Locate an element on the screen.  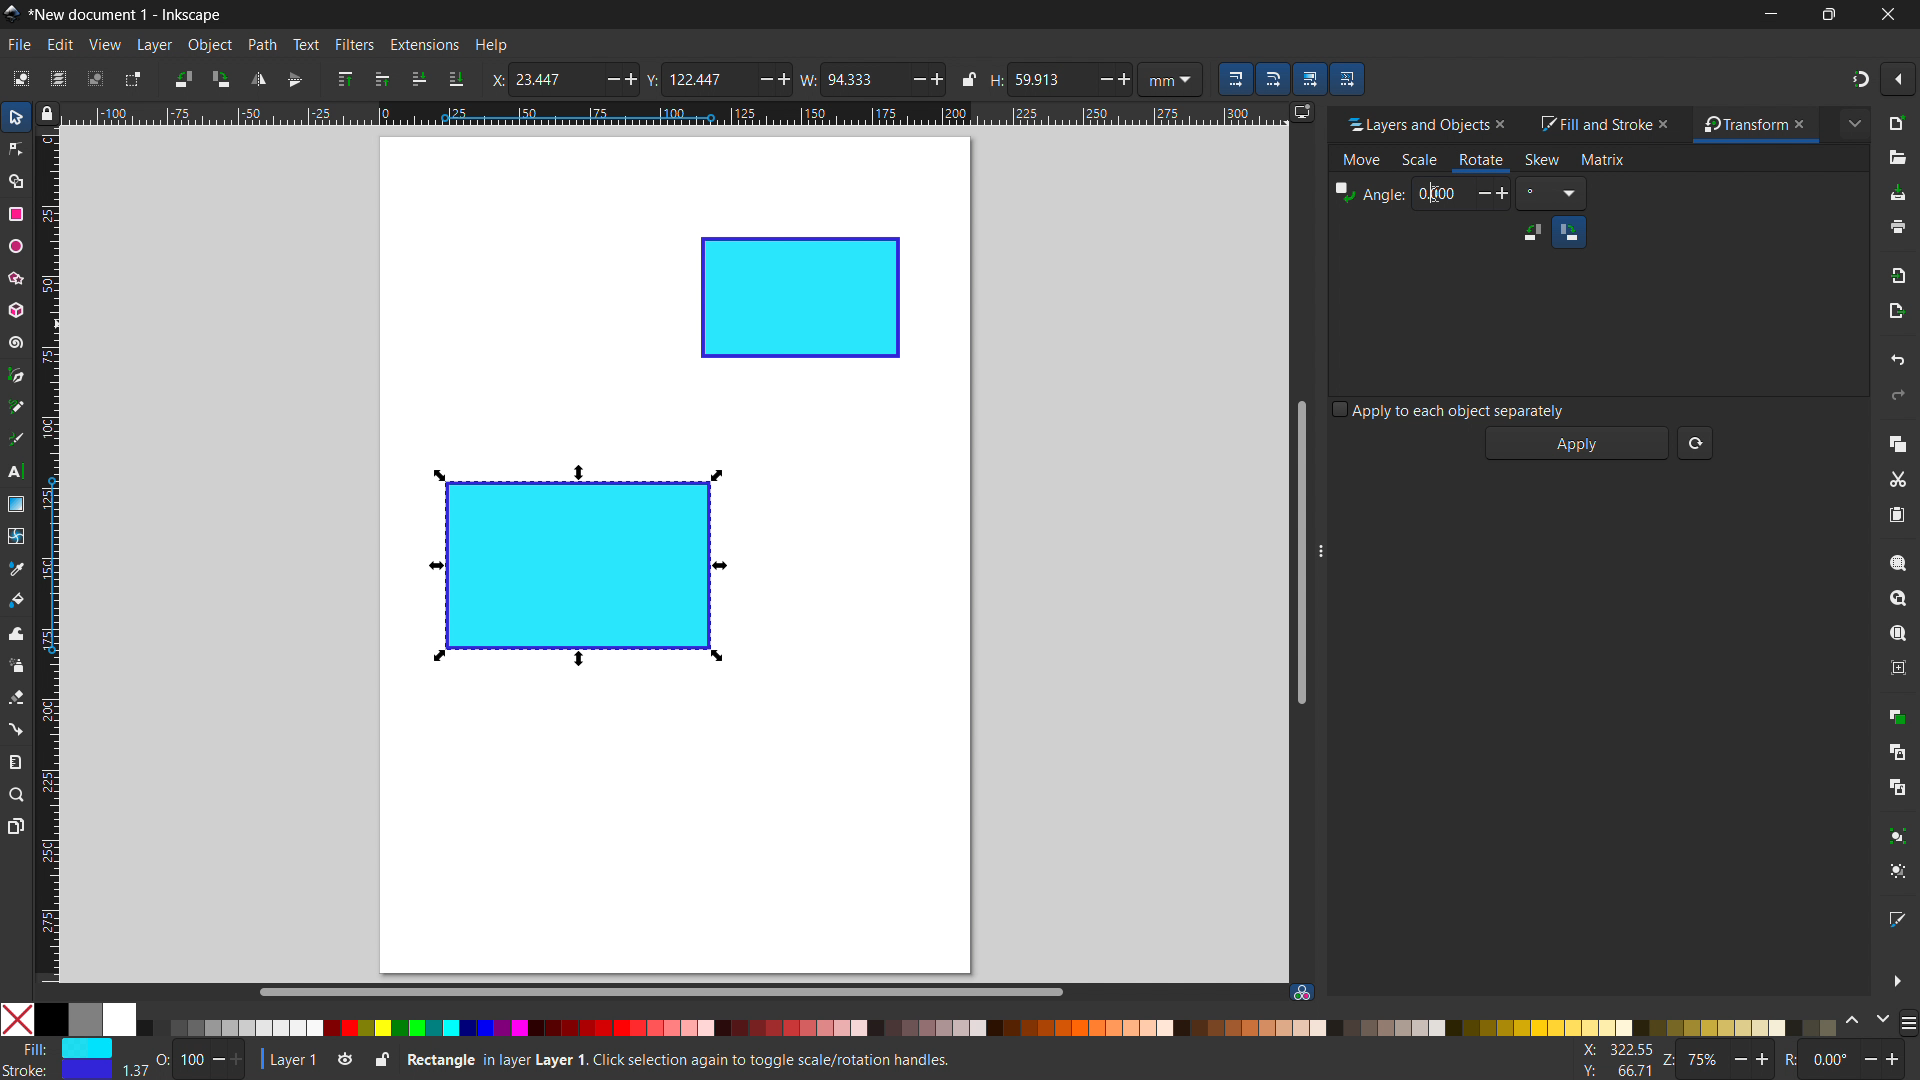
Degree is located at coordinates (1552, 193).